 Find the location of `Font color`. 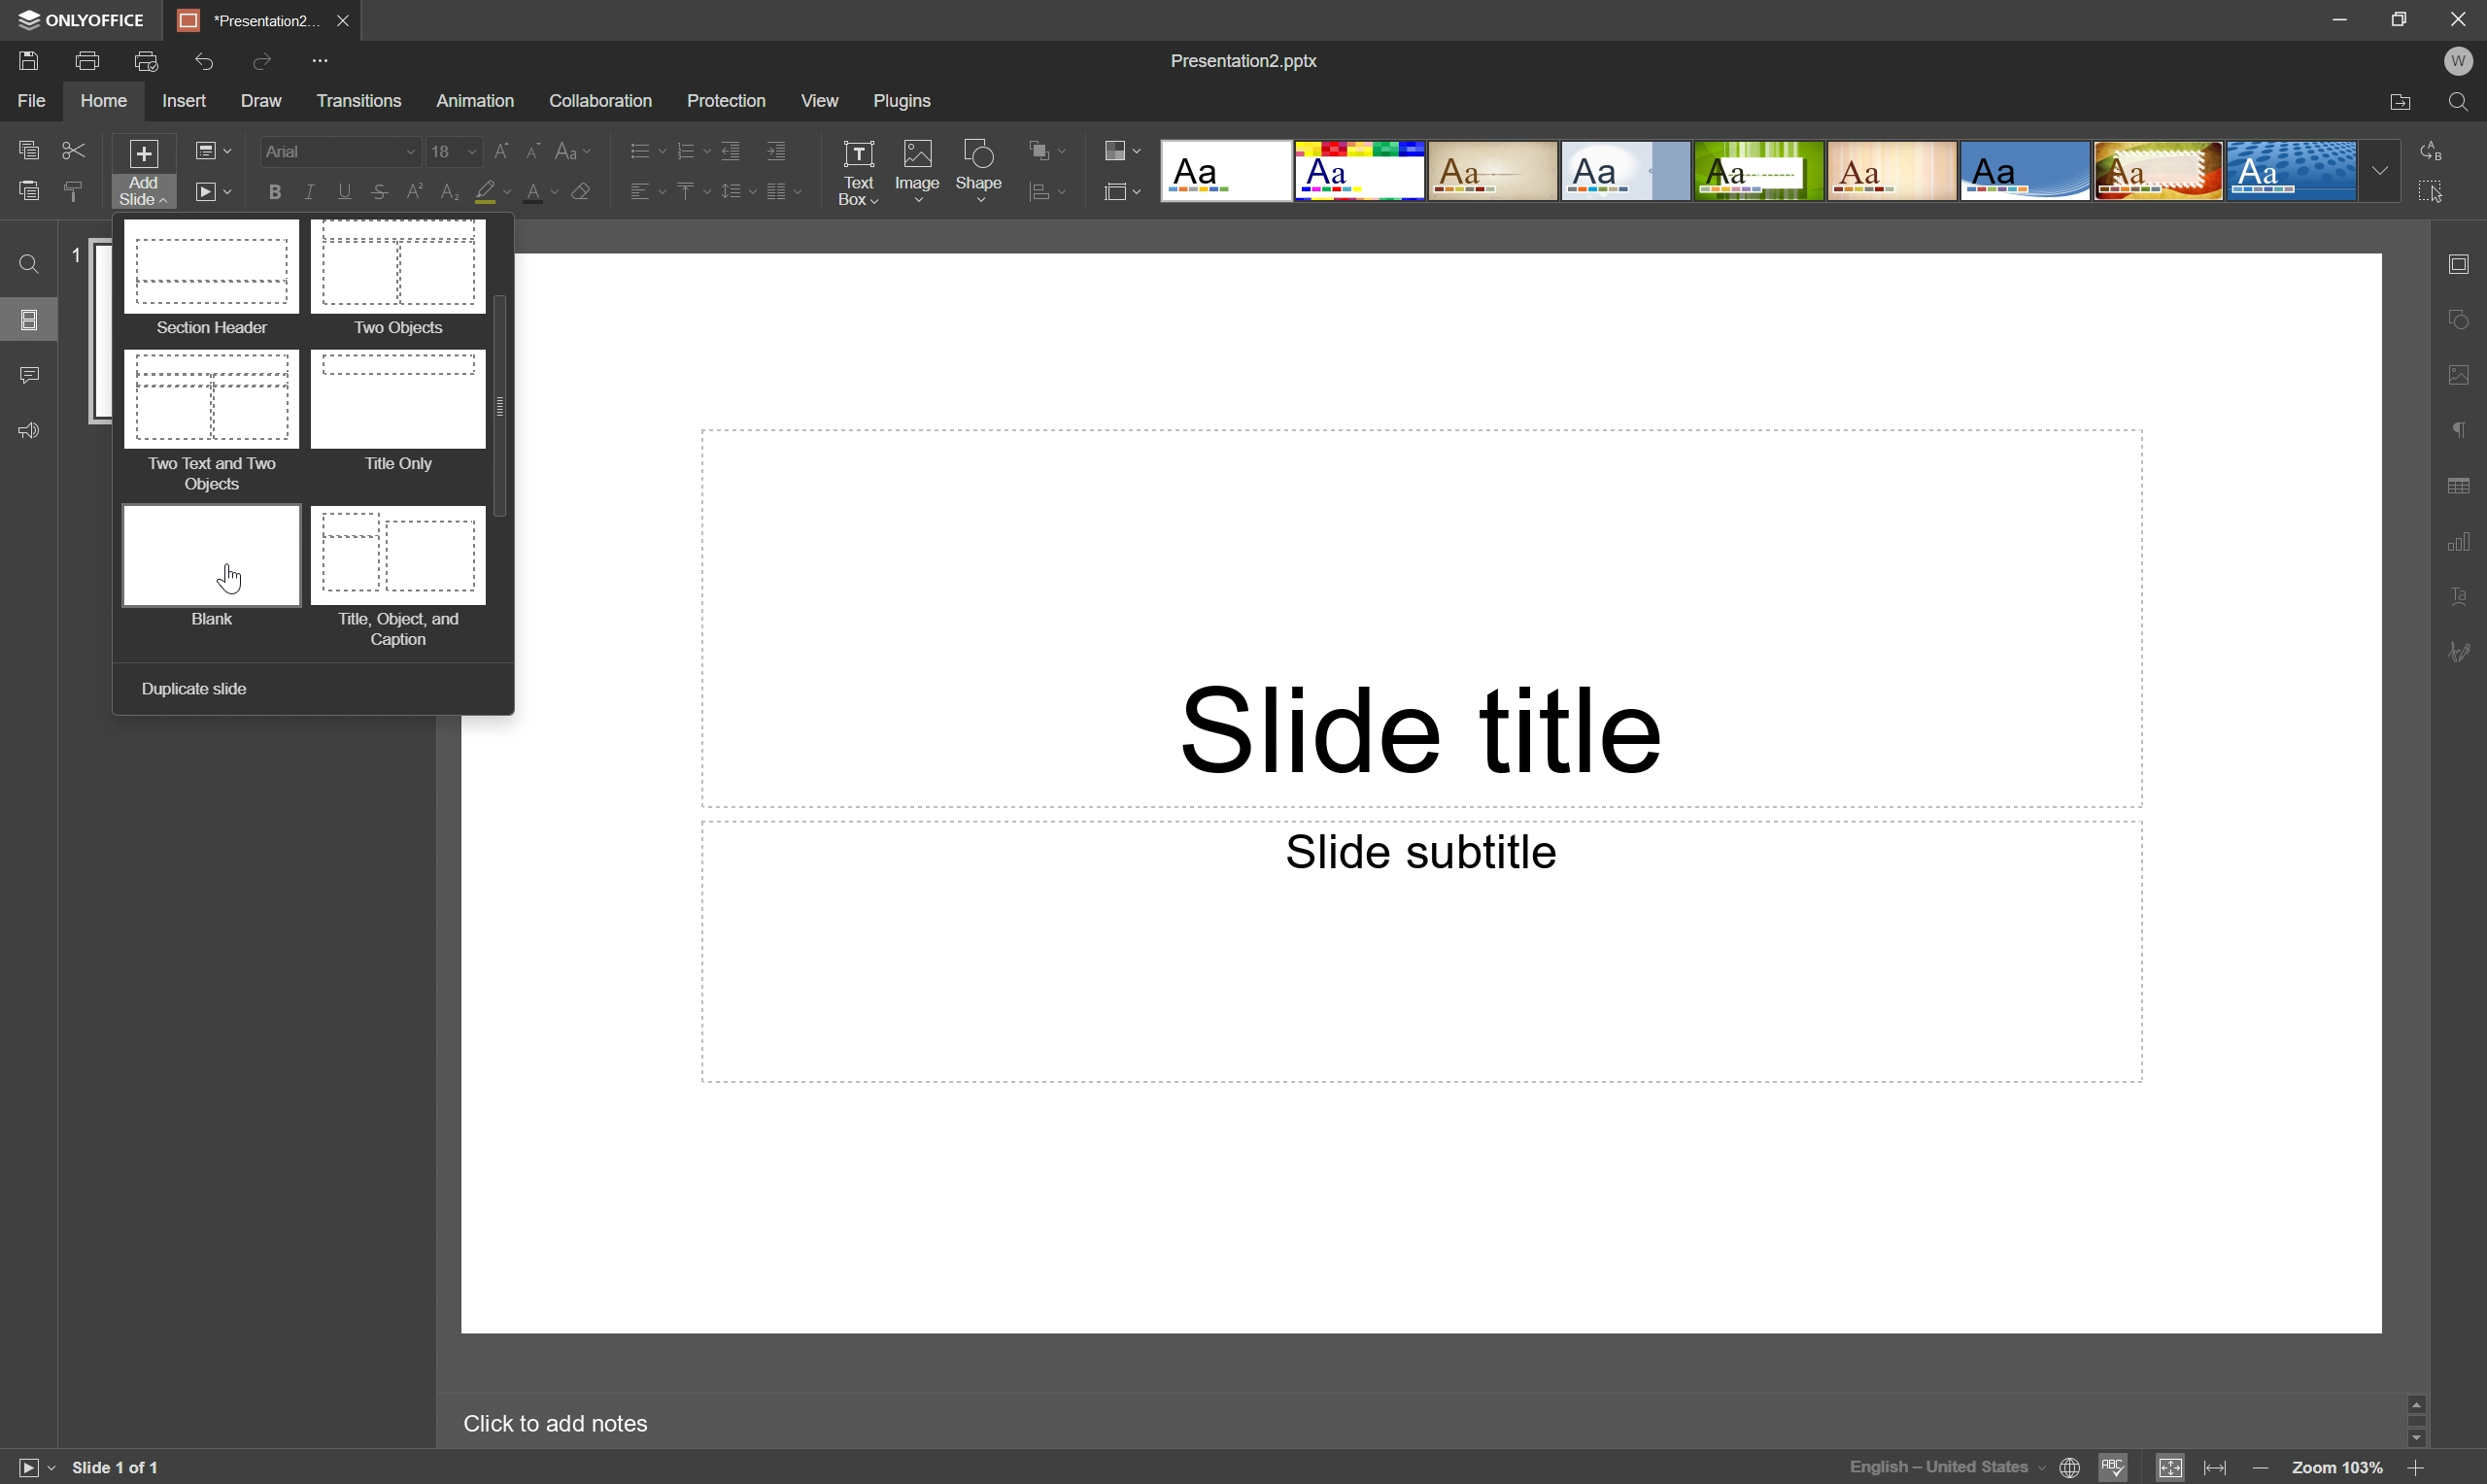

Font color is located at coordinates (535, 188).